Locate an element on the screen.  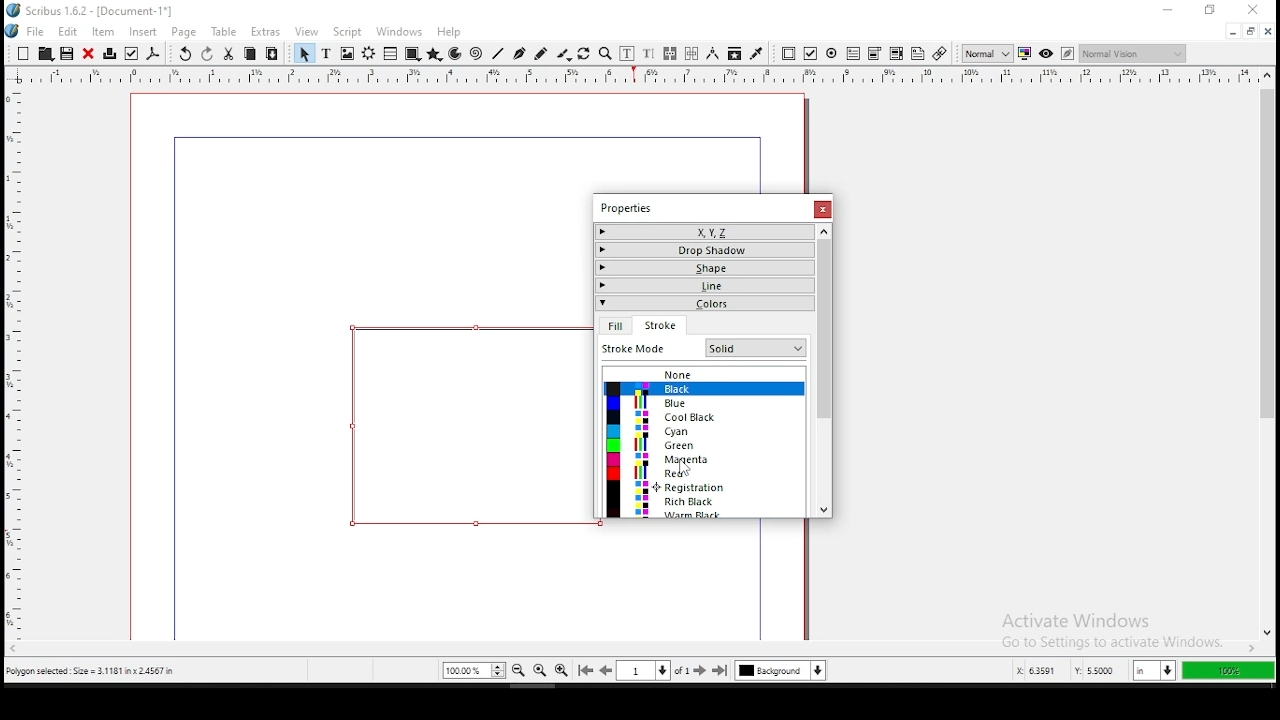
pdf push button is located at coordinates (789, 55).